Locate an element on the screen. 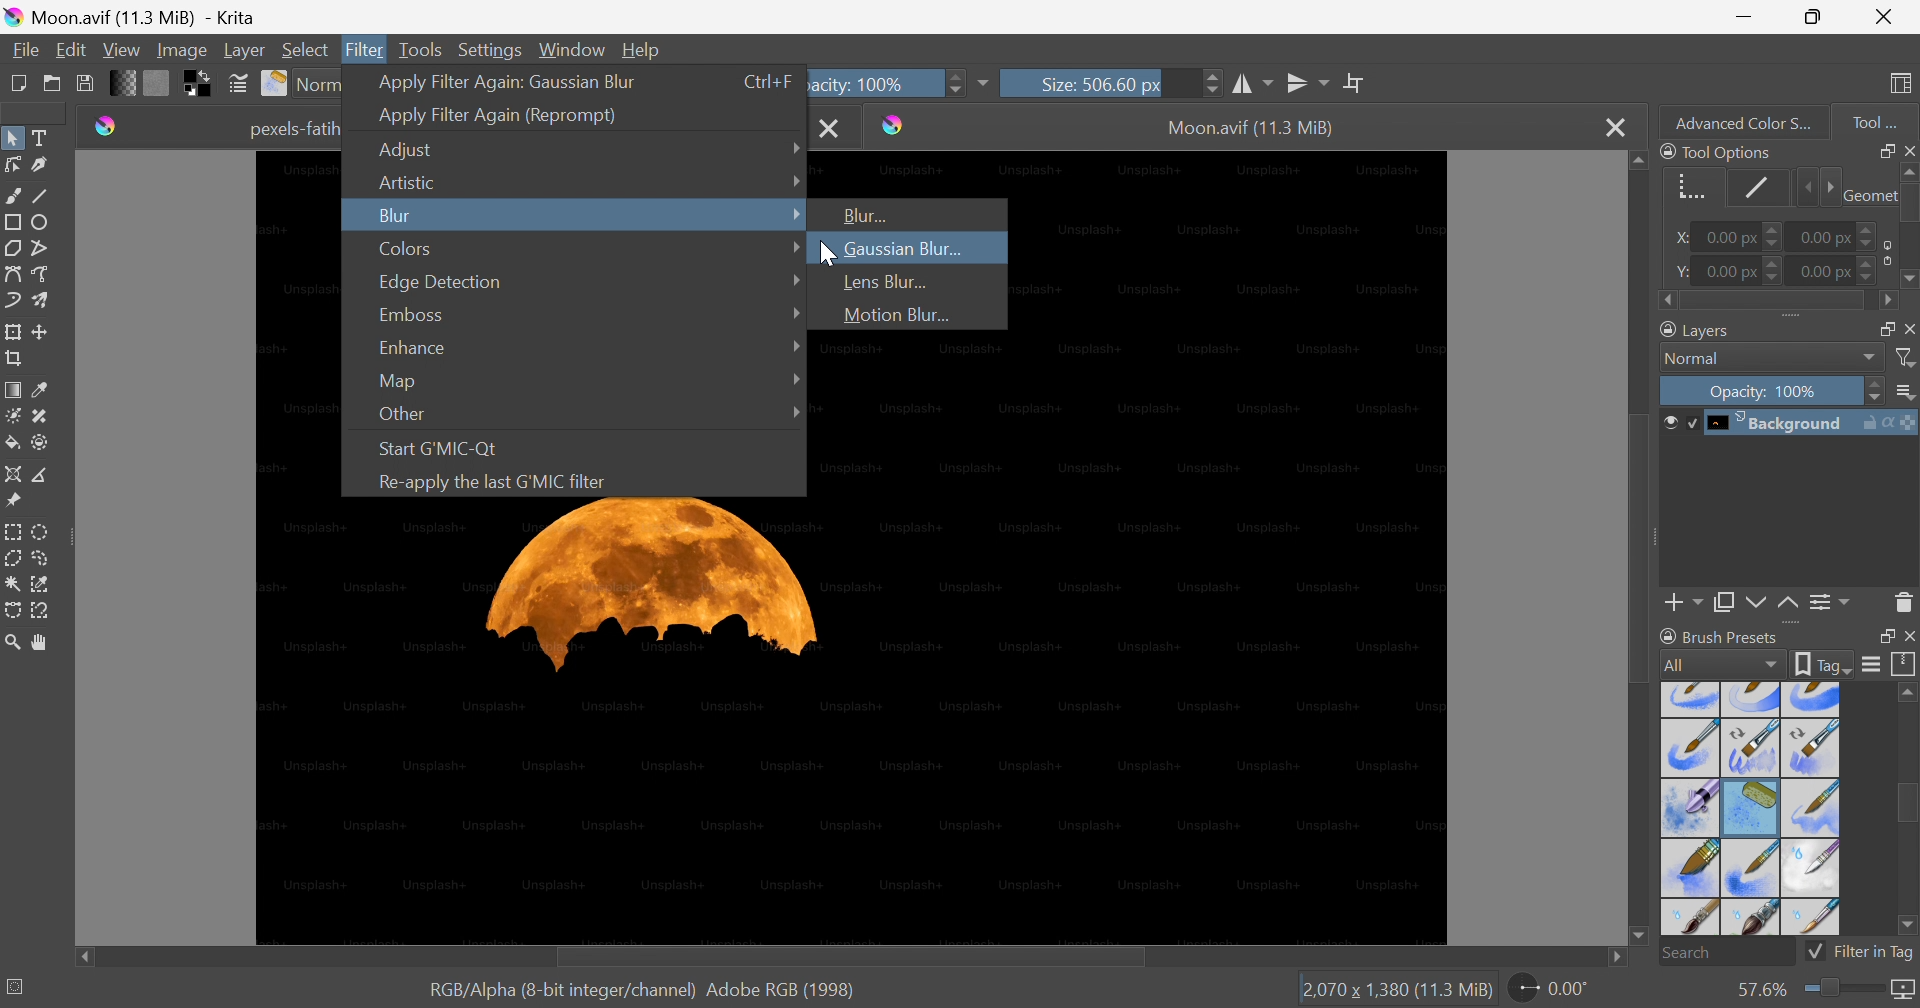  View or change the layer properties is located at coordinates (1831, 605).